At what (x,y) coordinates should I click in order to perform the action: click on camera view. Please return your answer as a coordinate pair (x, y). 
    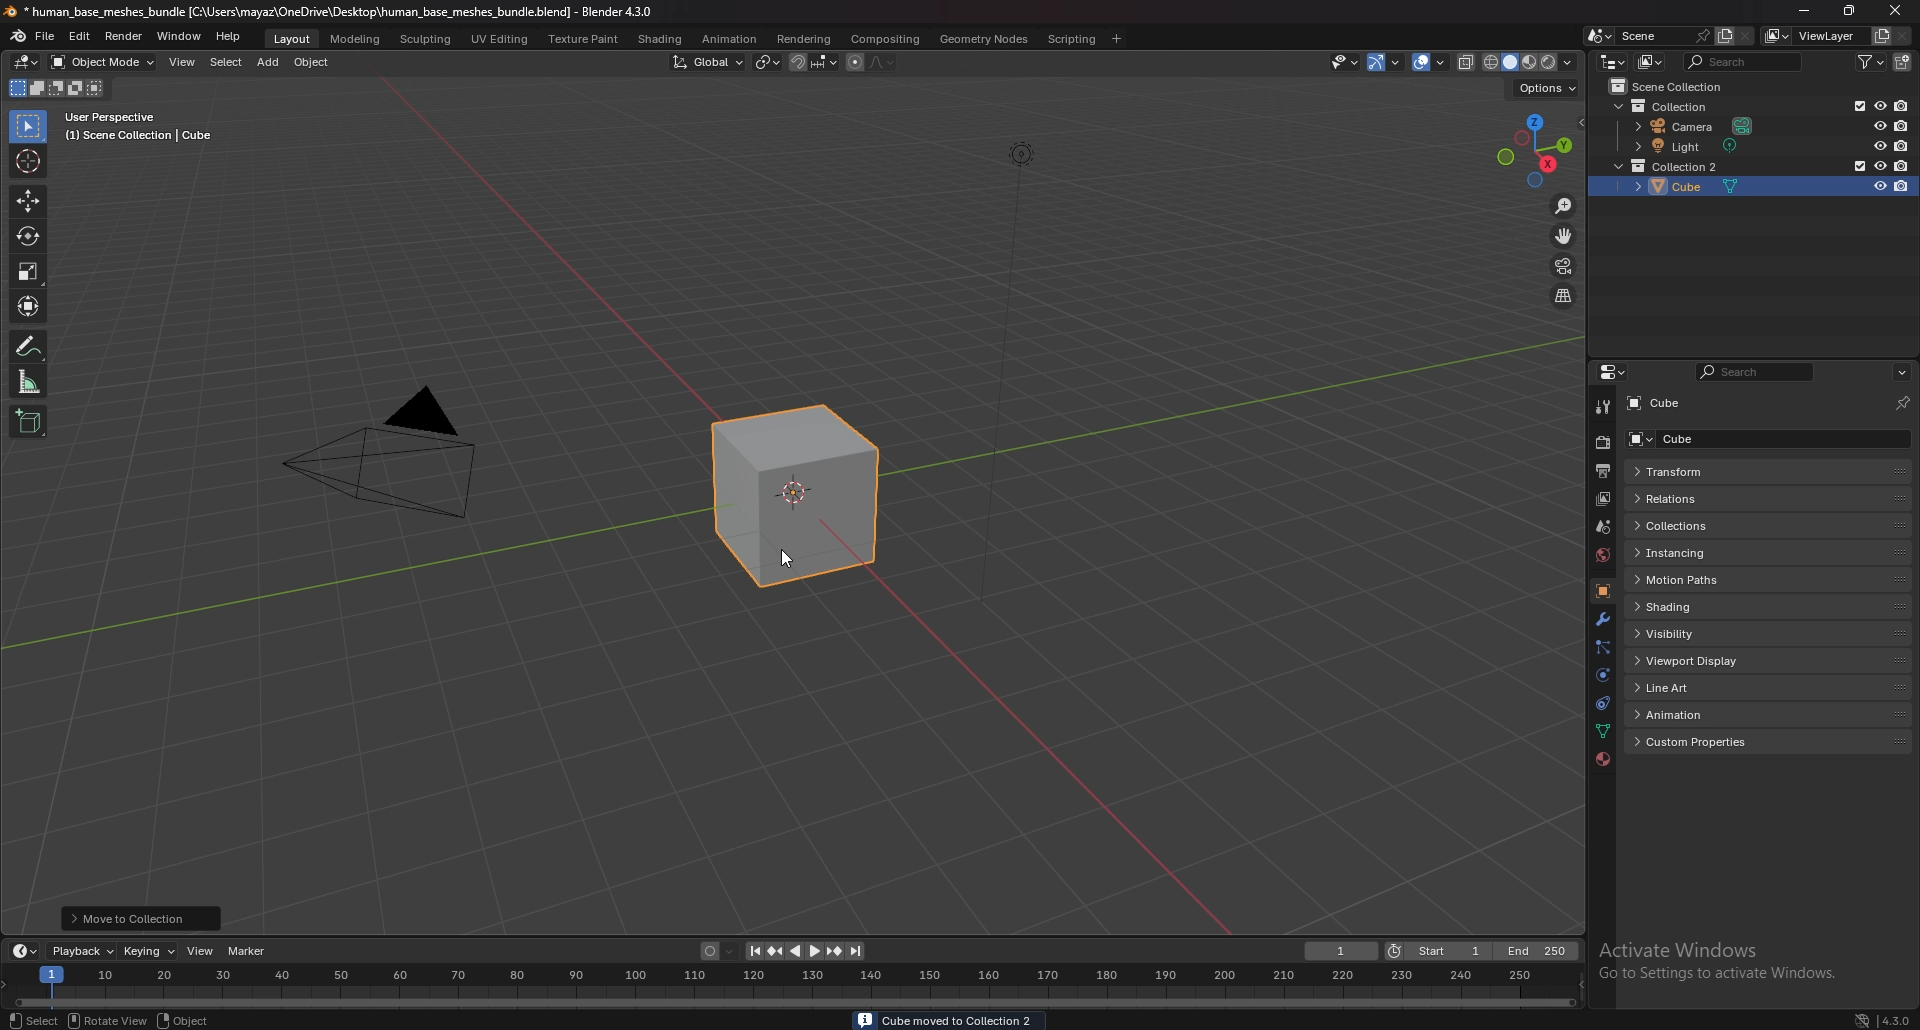
    Looking at the image, I should click on (1563, 265).